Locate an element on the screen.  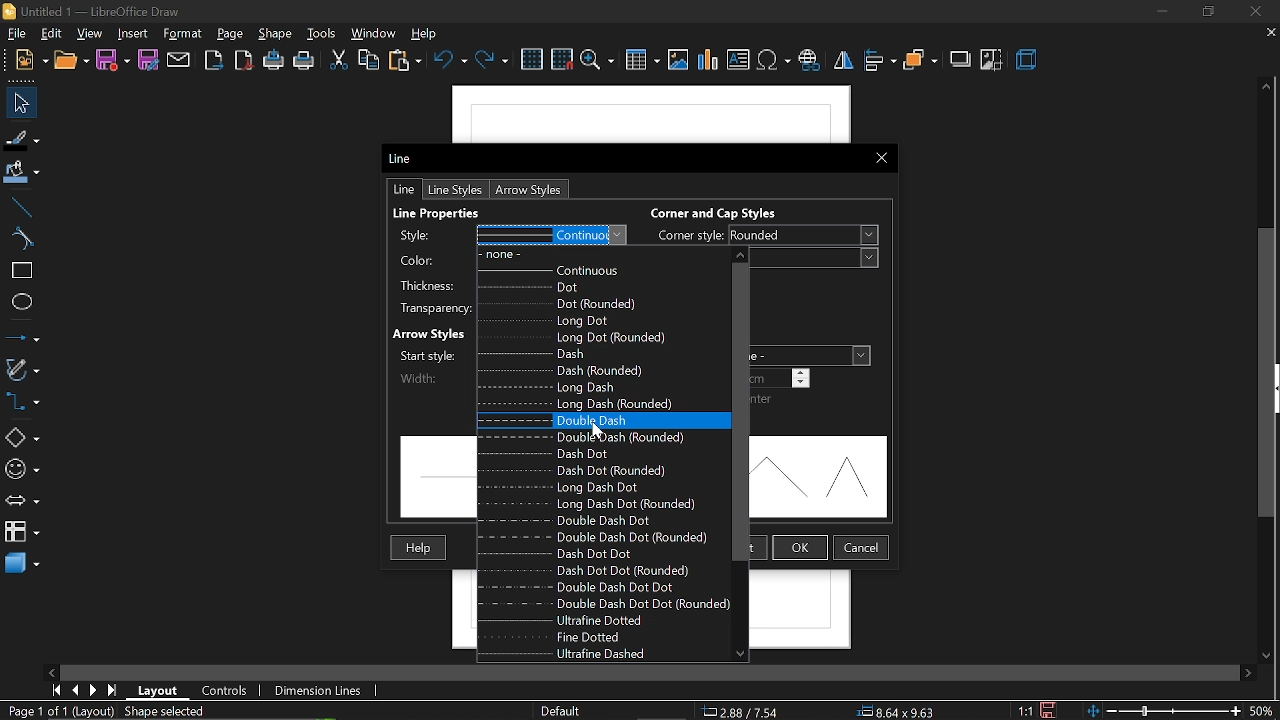
connectors is located at coordinates (24, 402).